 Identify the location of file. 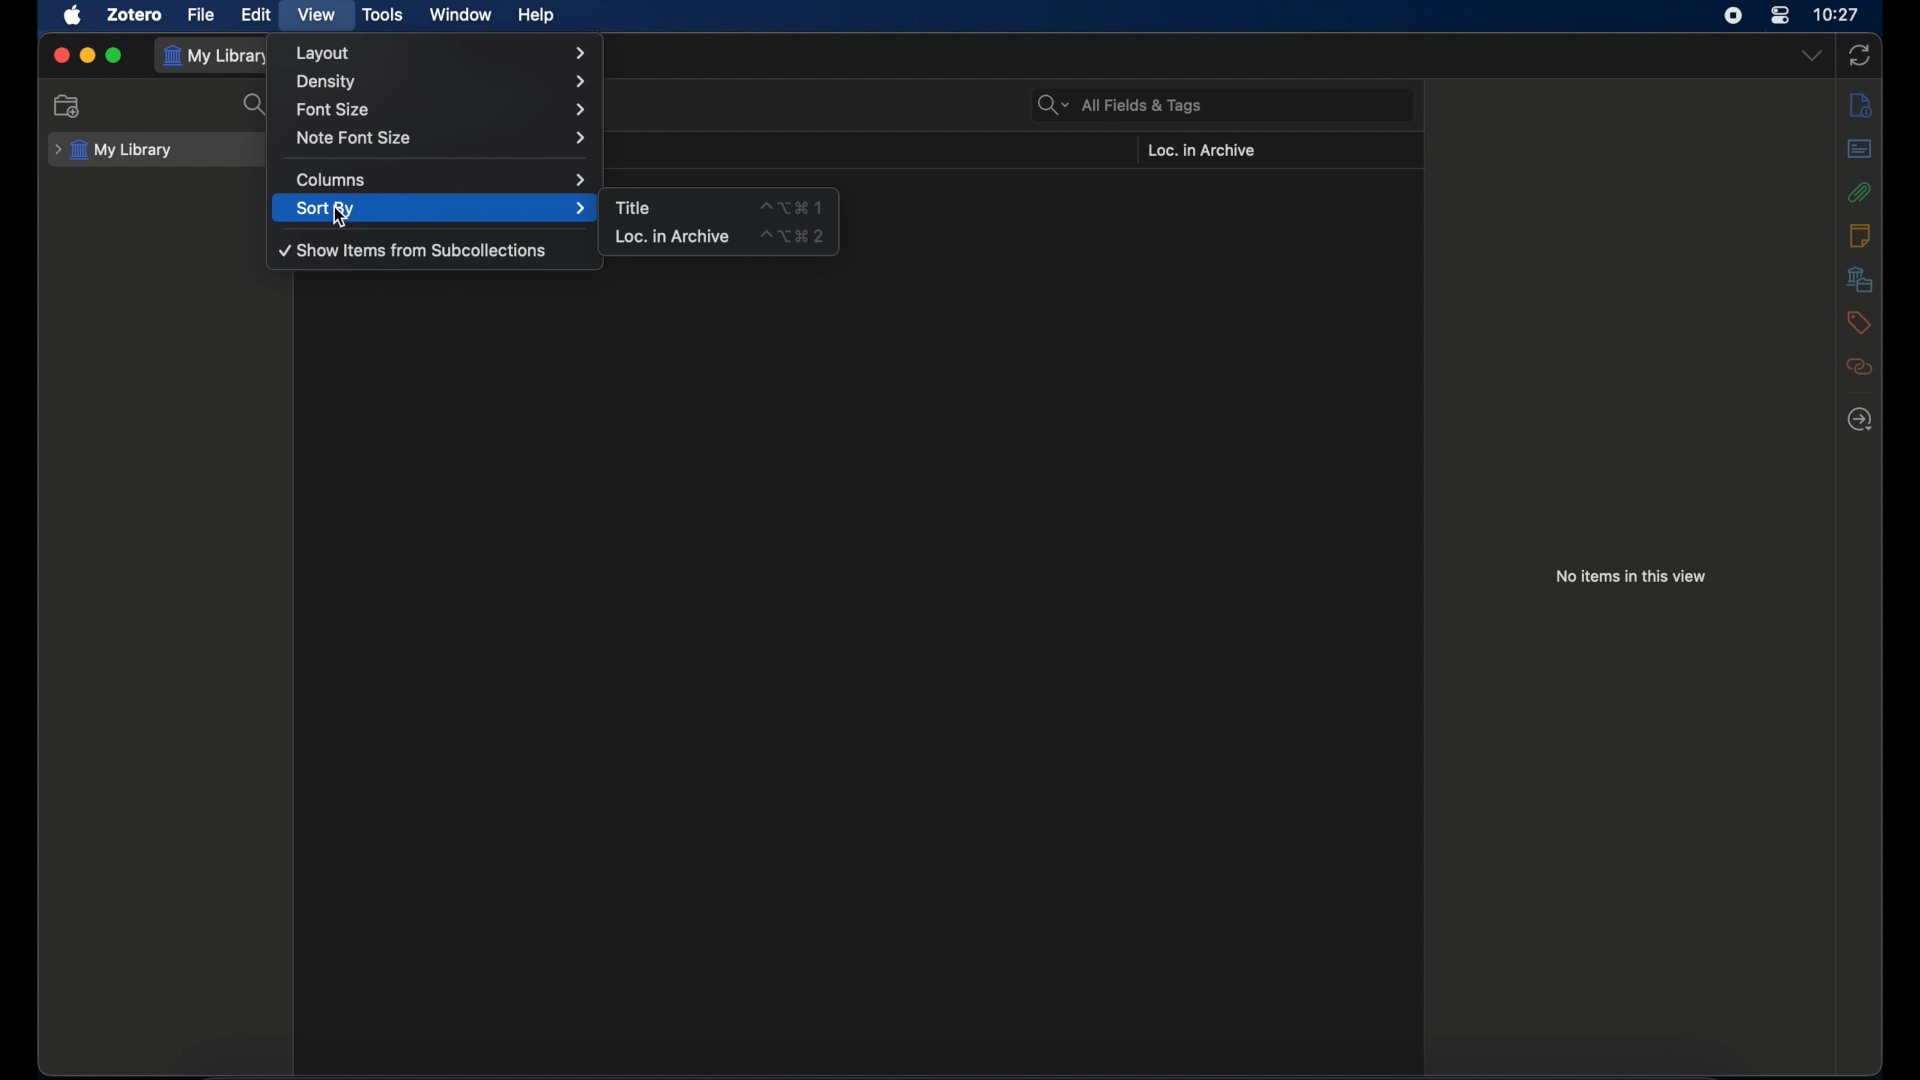
(202, 16).